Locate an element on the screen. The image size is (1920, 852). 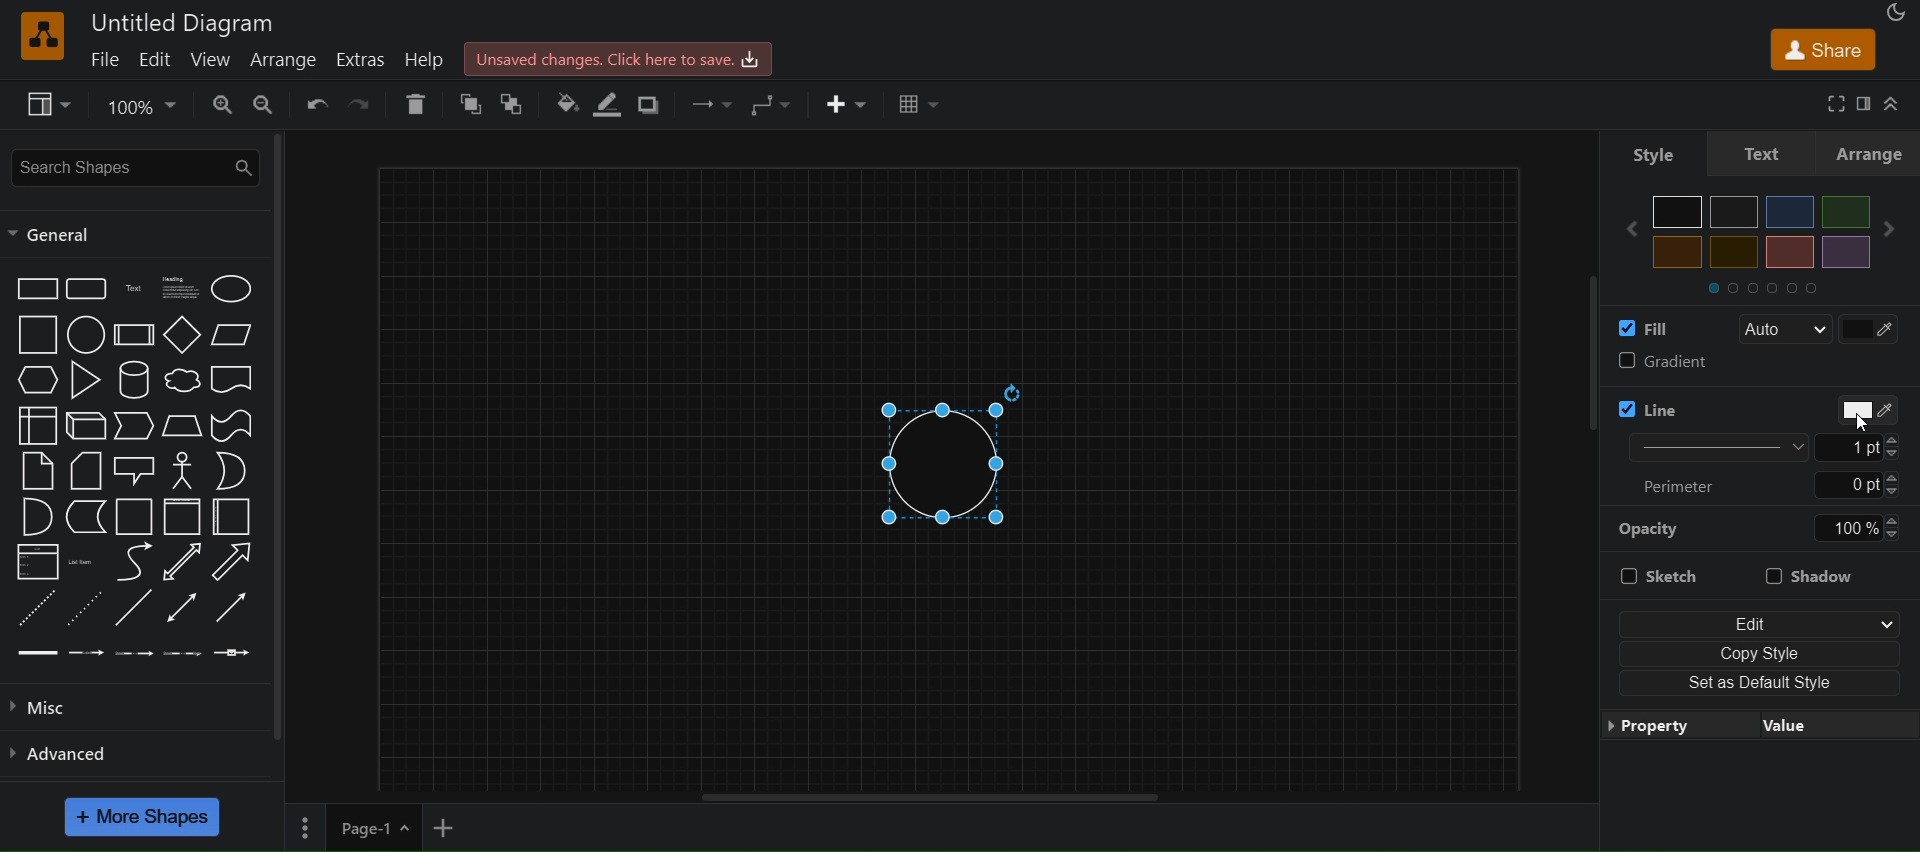
advanced is located at coordinates (70, 751).